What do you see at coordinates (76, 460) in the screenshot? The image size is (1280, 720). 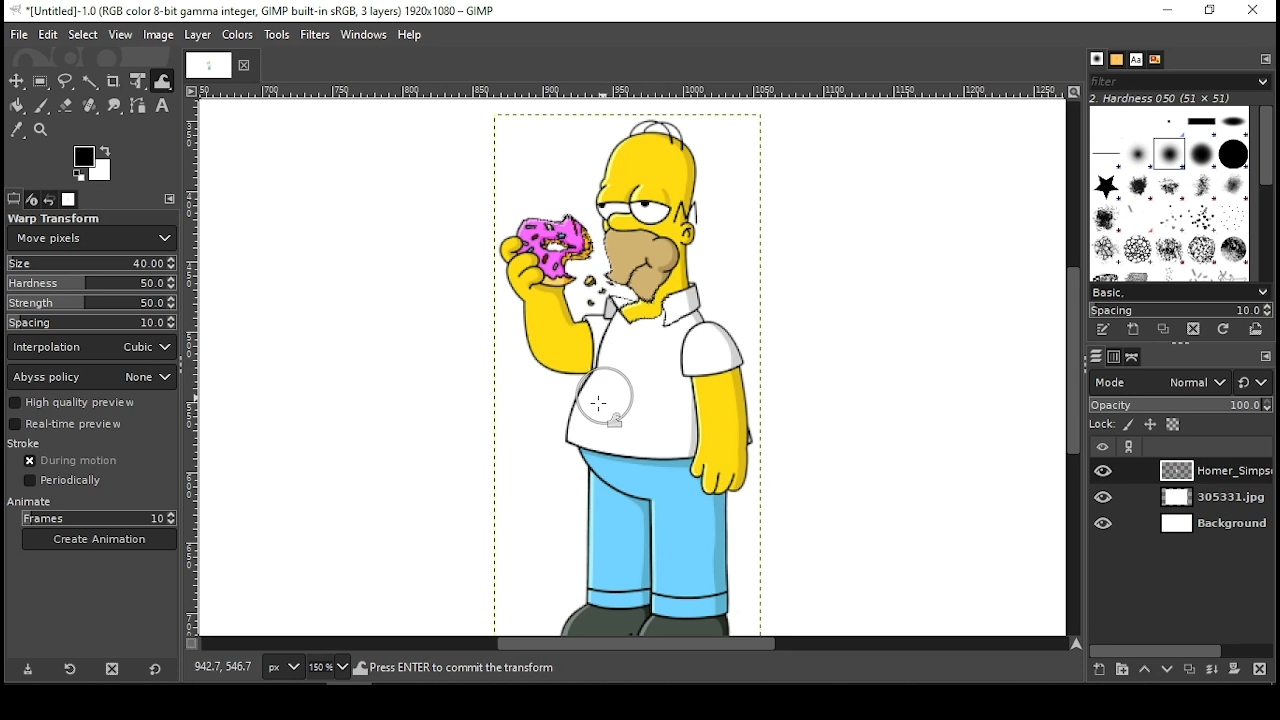 I see `during motion` at bounding box center [76, 460].